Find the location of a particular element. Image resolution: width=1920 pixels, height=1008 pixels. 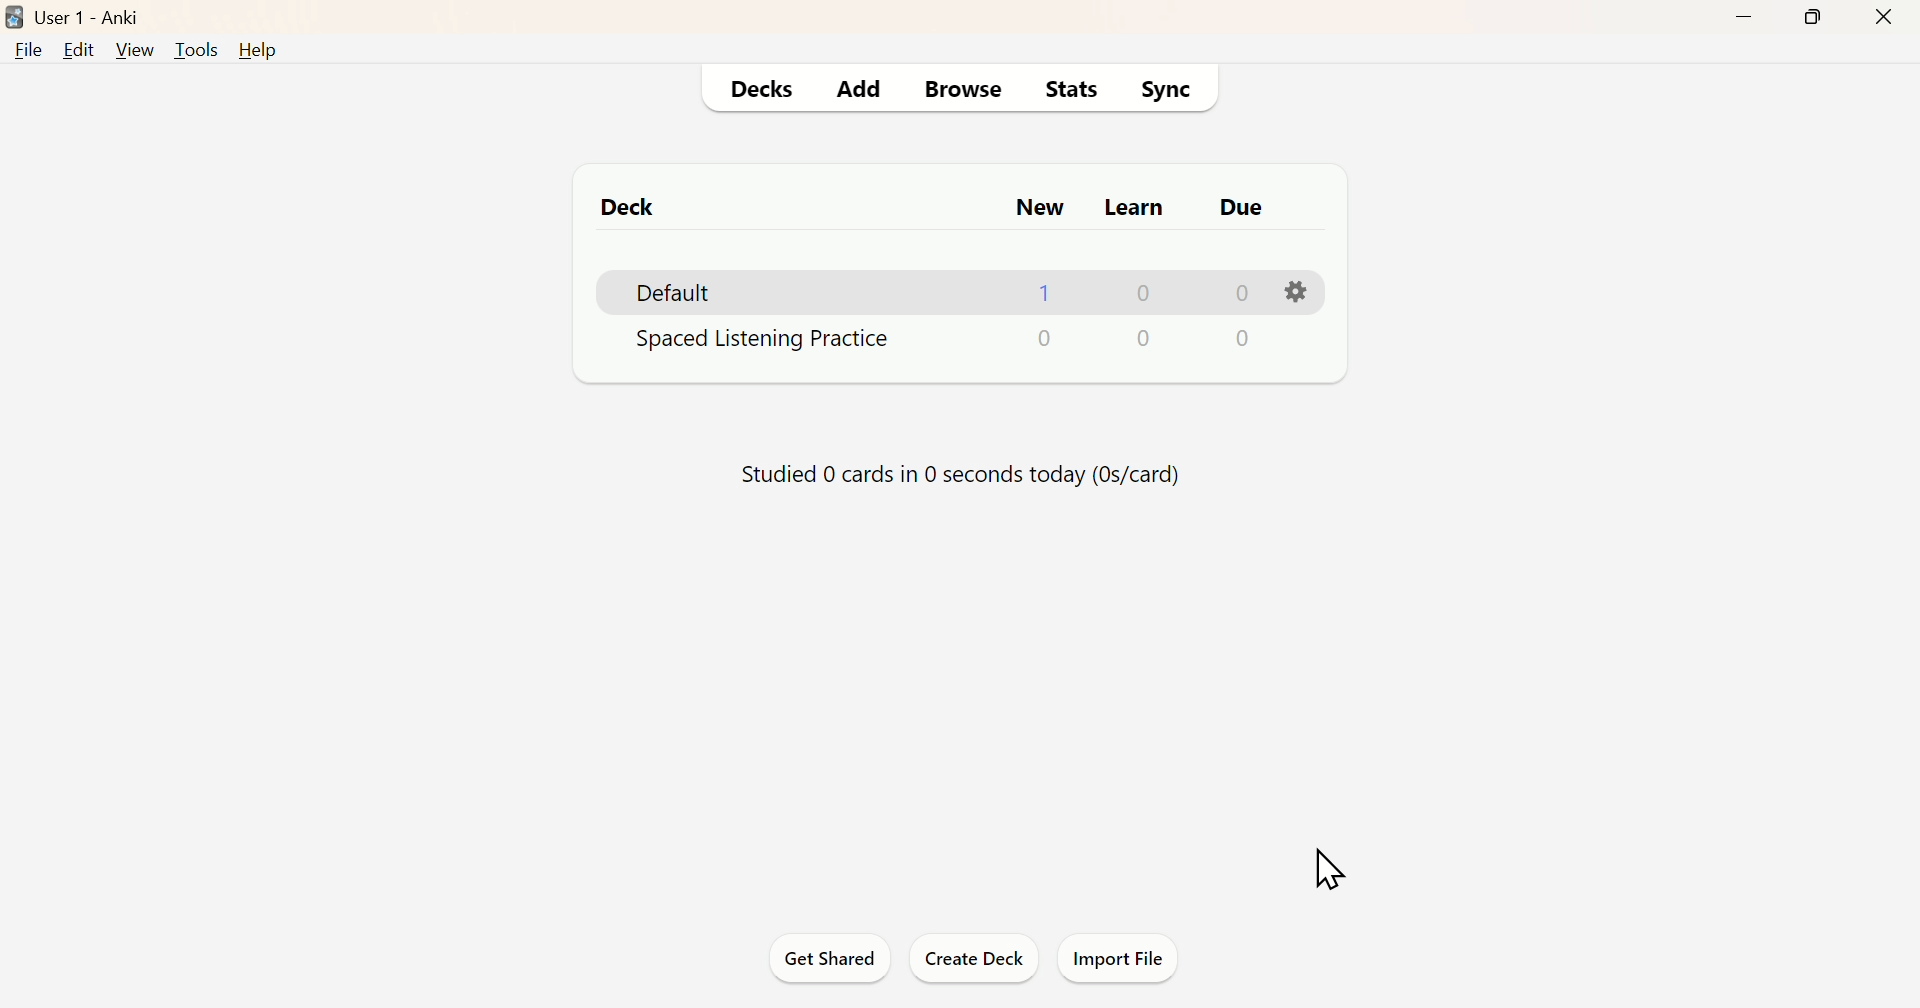

cursor is located at coordinates (1329, 867).